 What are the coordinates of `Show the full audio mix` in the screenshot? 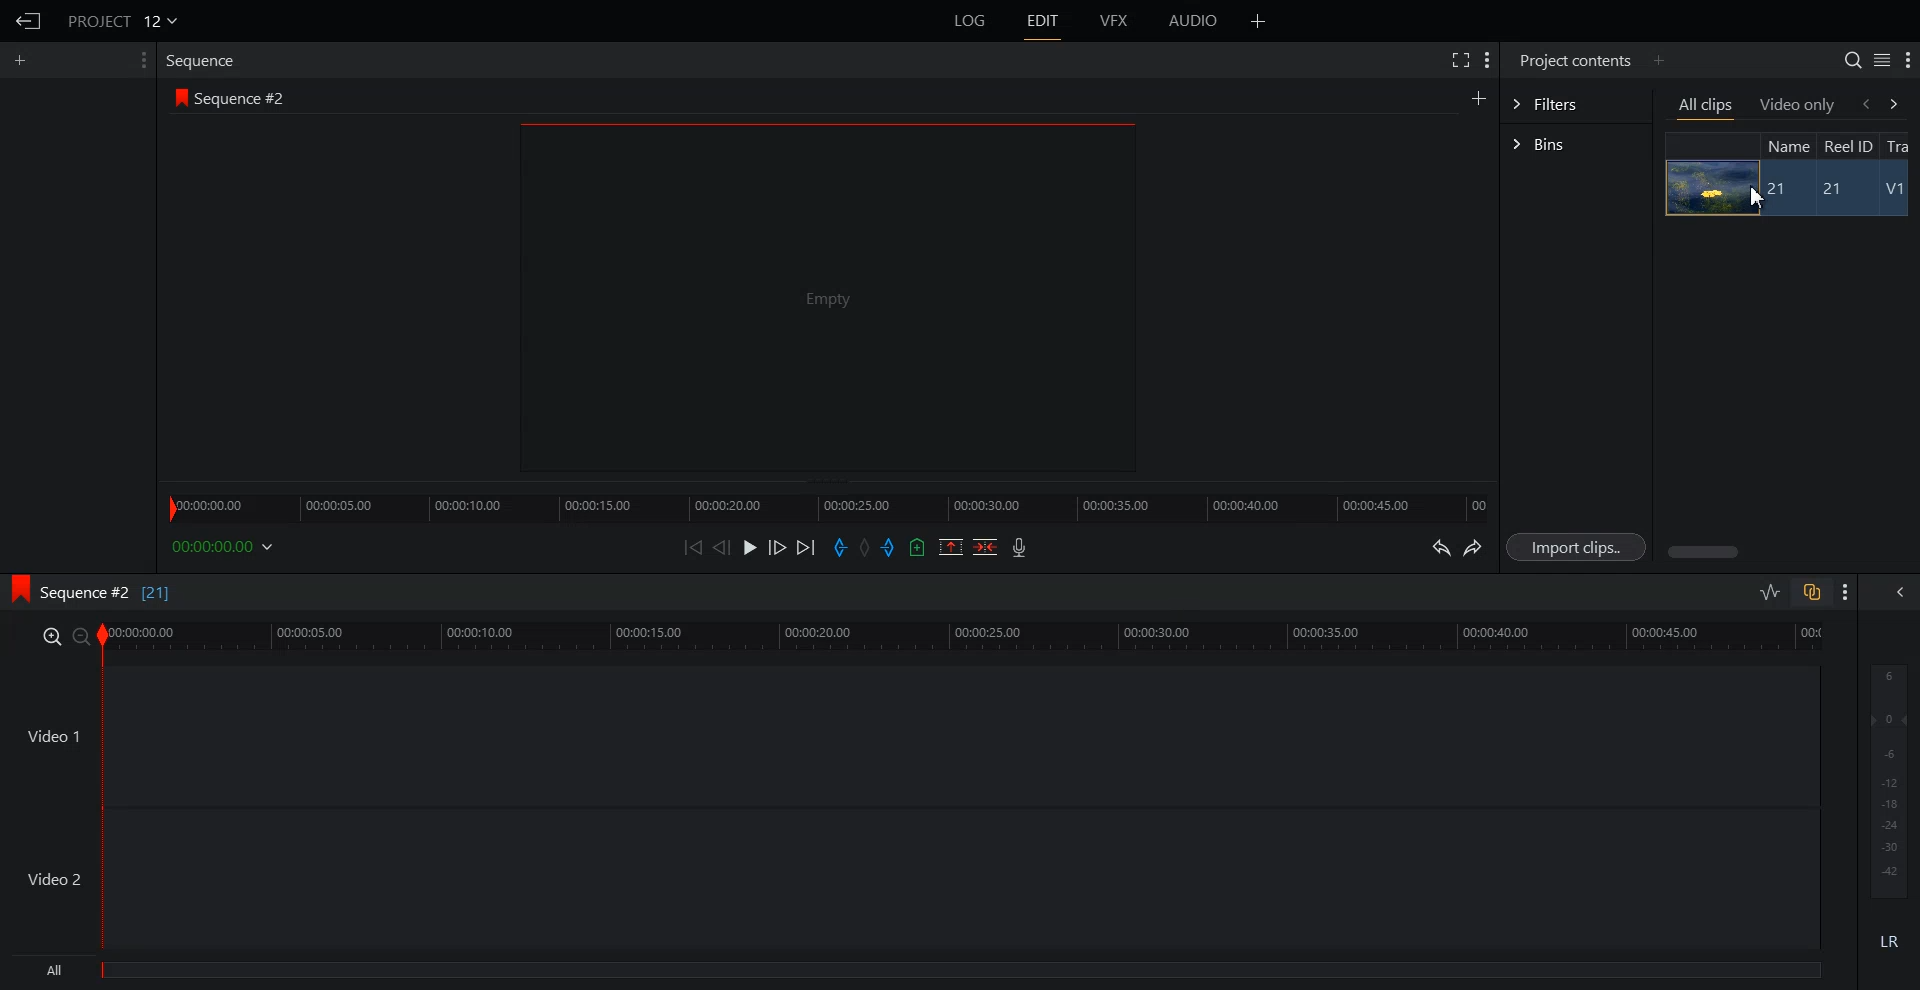 It's located at (1895, 592).